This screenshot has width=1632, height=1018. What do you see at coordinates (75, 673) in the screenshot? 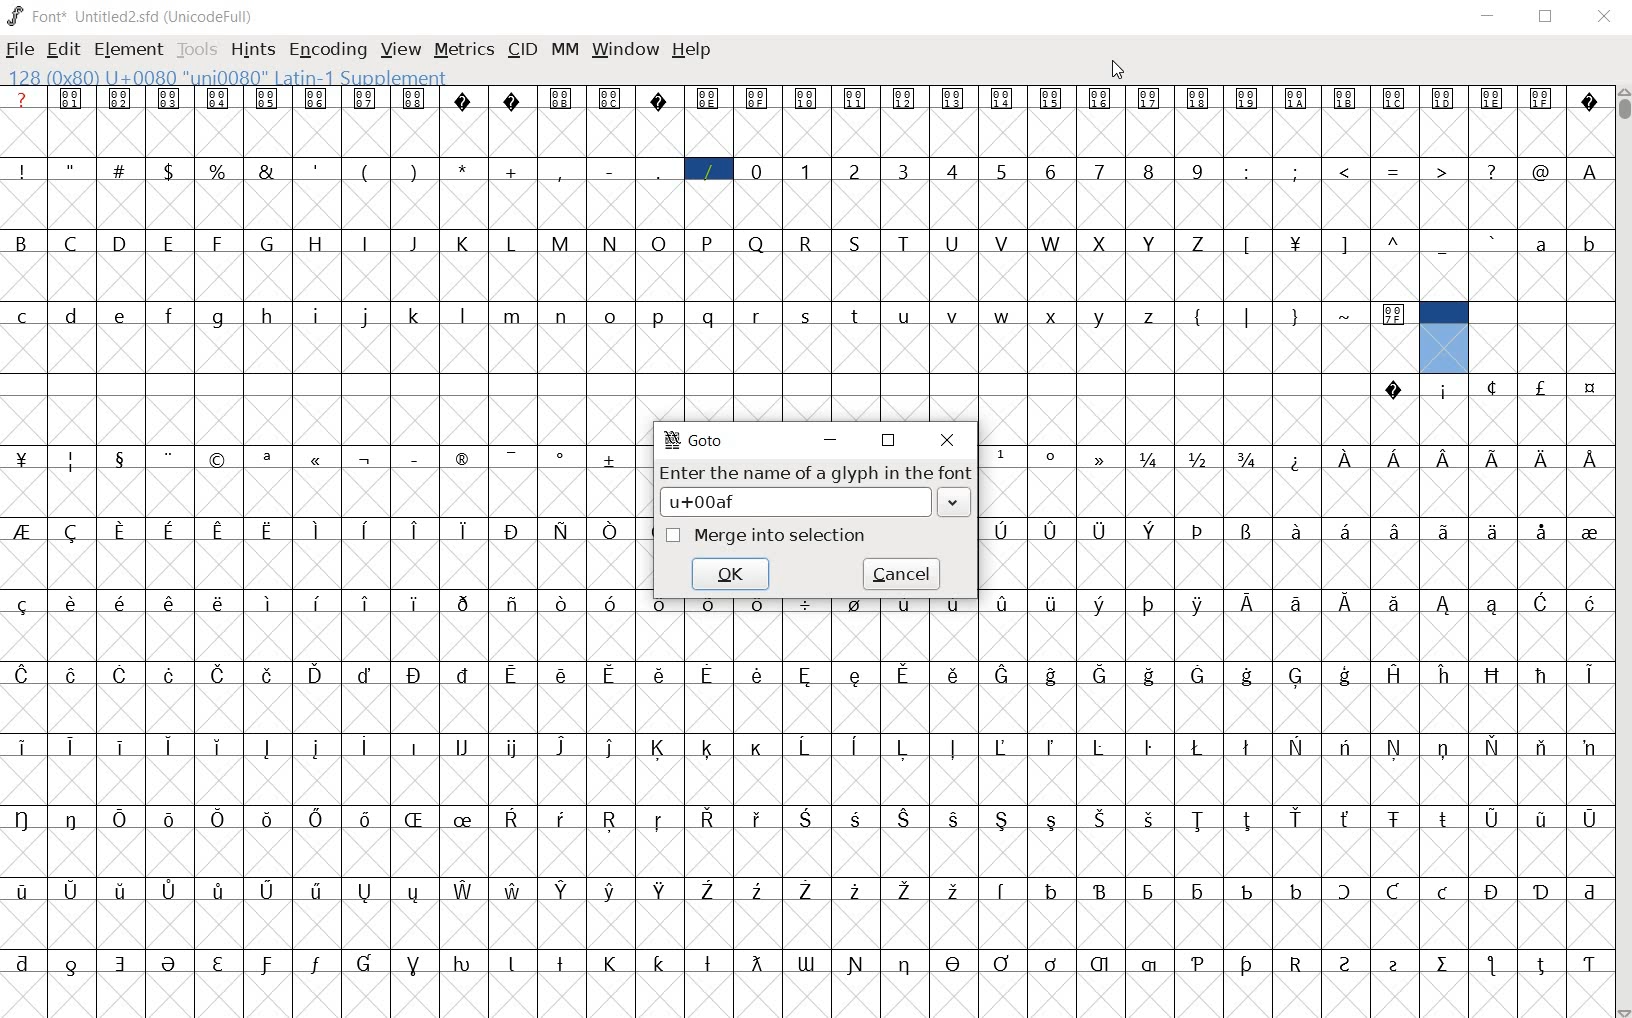
I see `Symbol` at bounding box center [75, 673].